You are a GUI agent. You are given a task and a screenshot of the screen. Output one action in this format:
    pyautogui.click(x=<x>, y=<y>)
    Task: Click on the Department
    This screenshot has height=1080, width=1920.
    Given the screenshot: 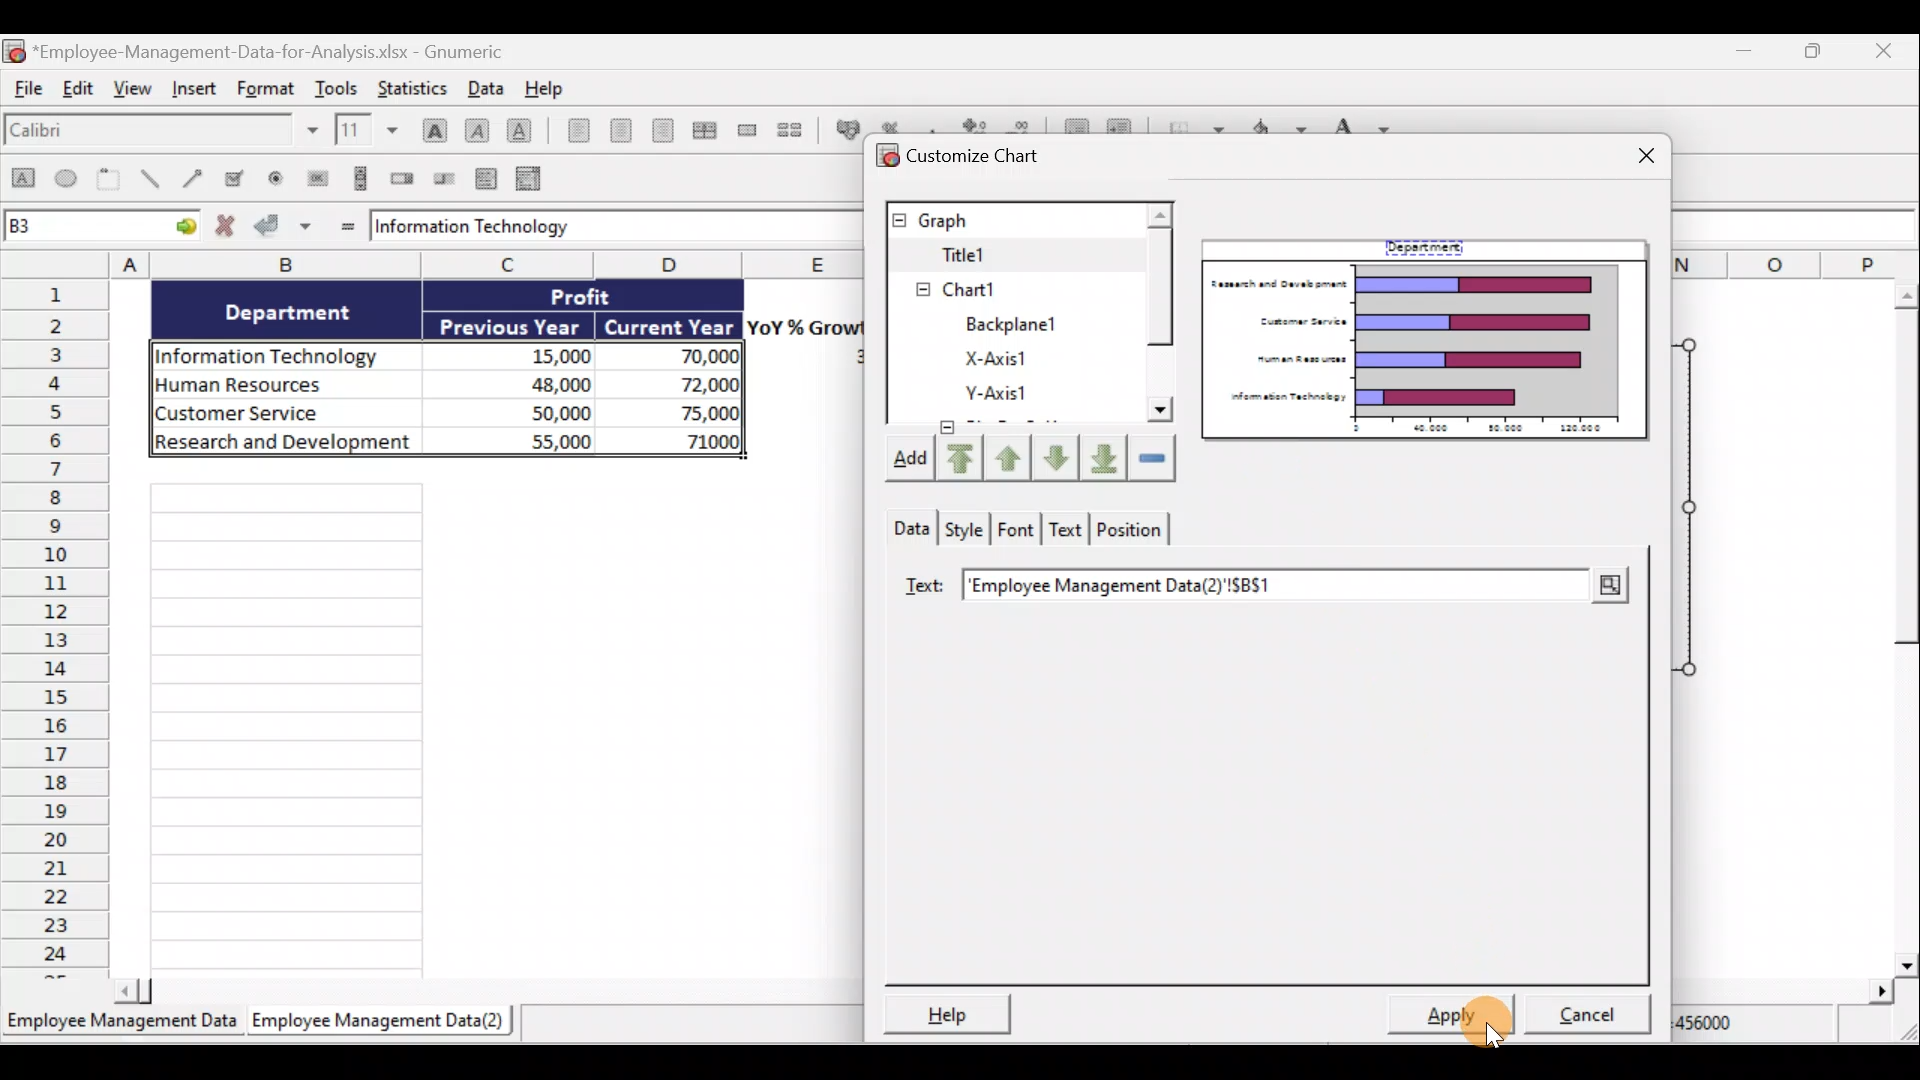 What is the action you would take?
    pyautogui.click(x=1430, y=248)
    